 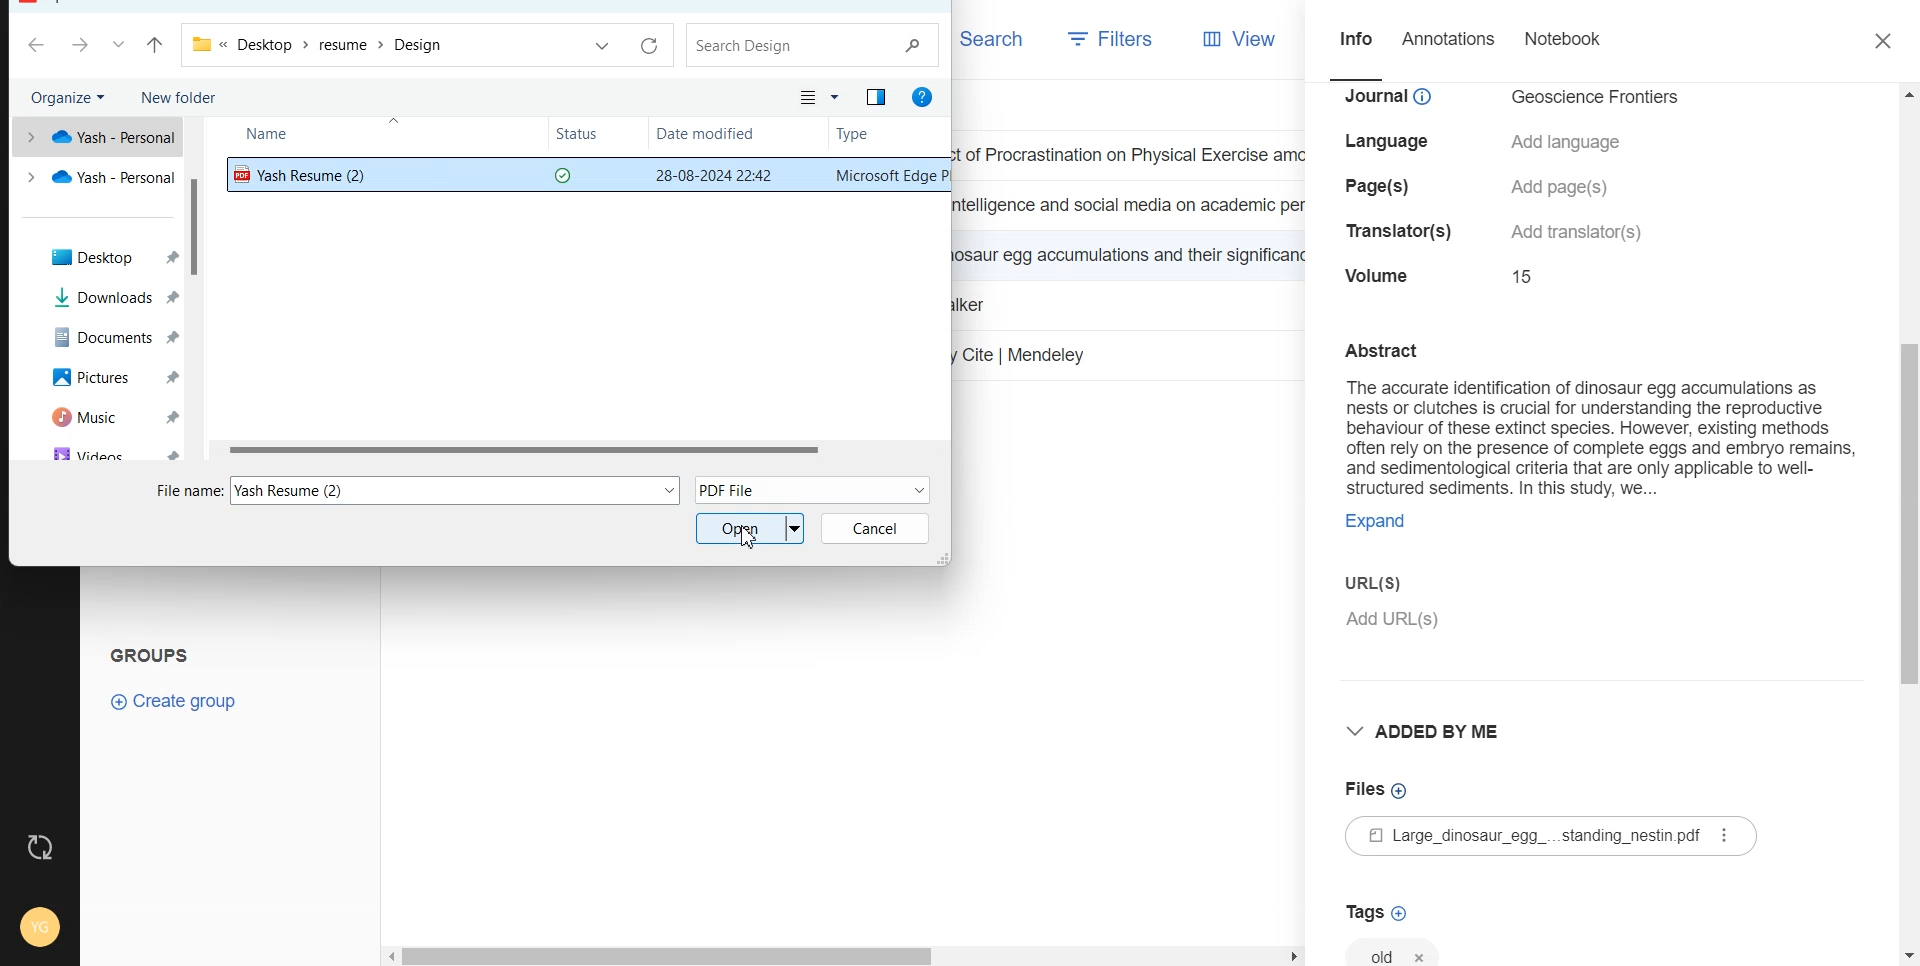 I want to click on Add URL, so click(x=1591, y=631).